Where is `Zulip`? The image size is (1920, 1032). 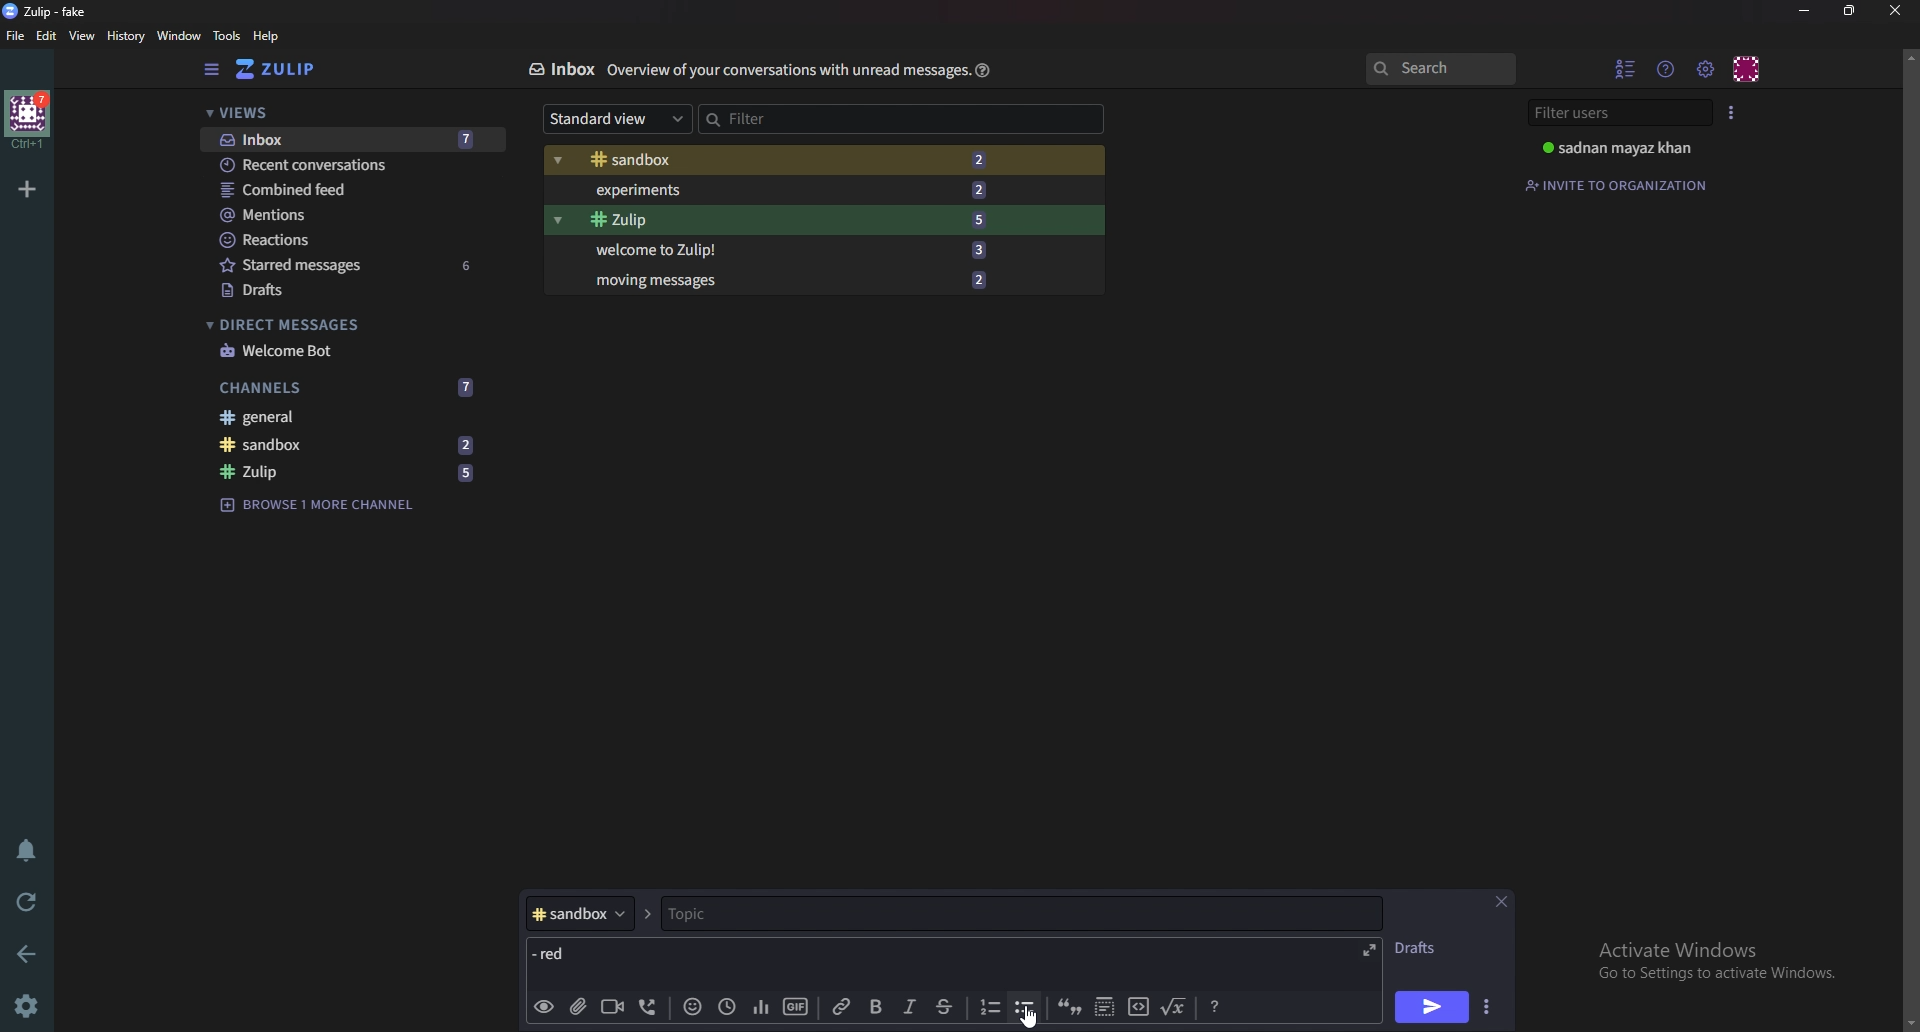
Zulip is located at coordinates (785, 220).